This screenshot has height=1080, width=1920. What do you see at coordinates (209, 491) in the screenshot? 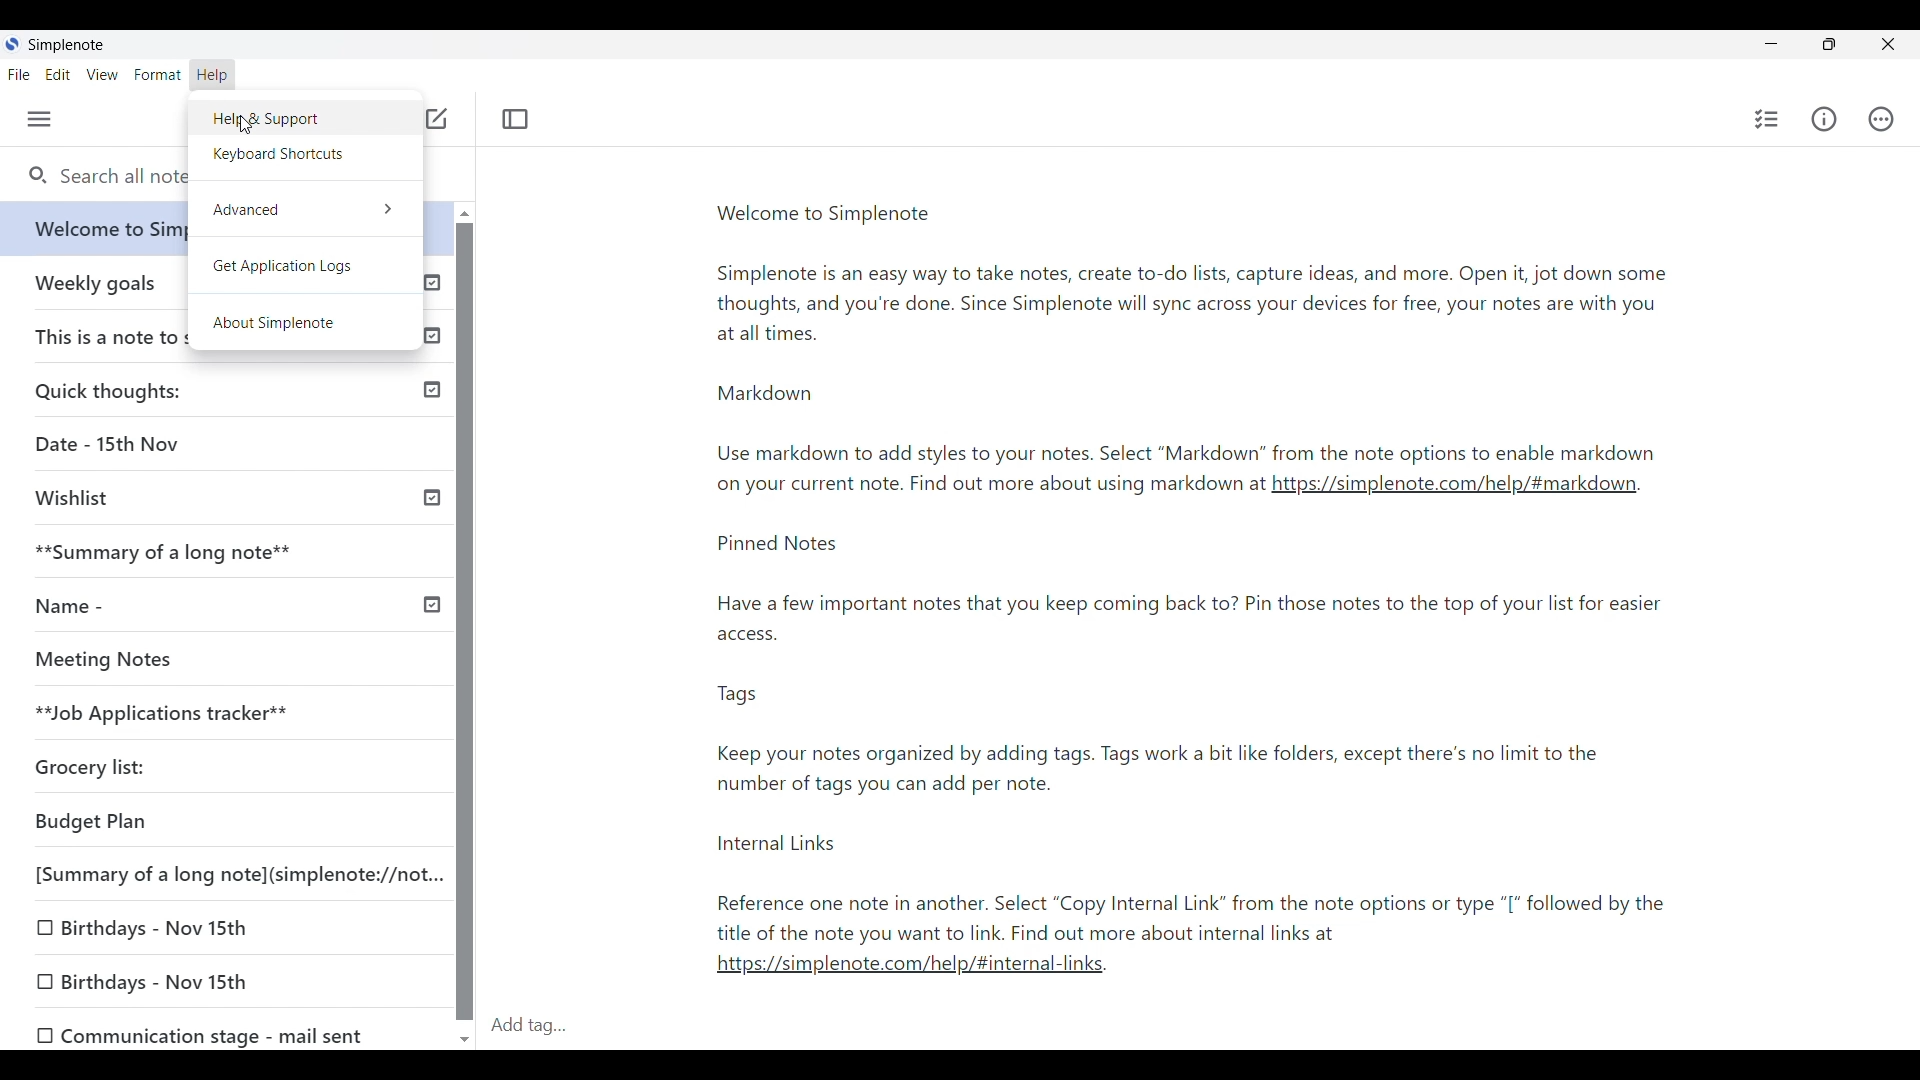
I see `Wishlist` at bounding box center [209, 491].